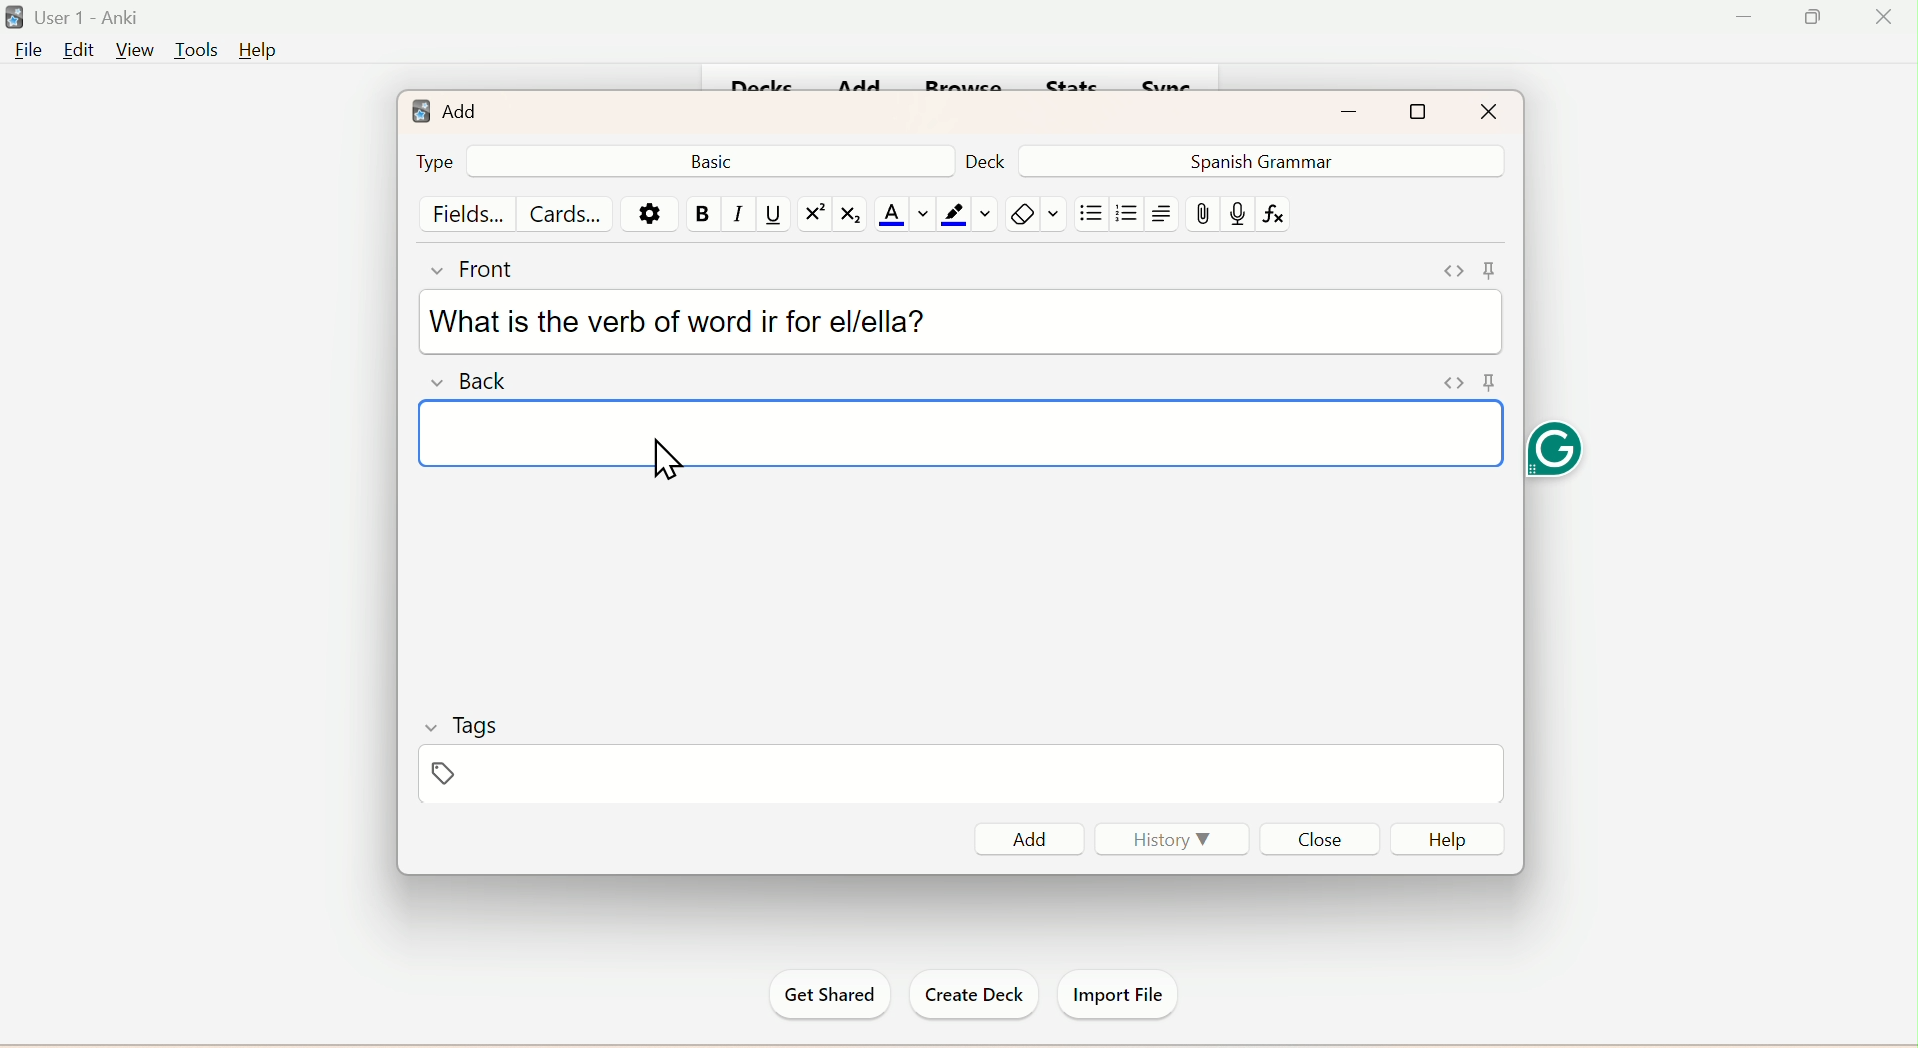 The height and width of the screenshot is (1048, 1918). Describe the element at coordinates (468, 725) in the screenshot. I see `Tags` at that location.